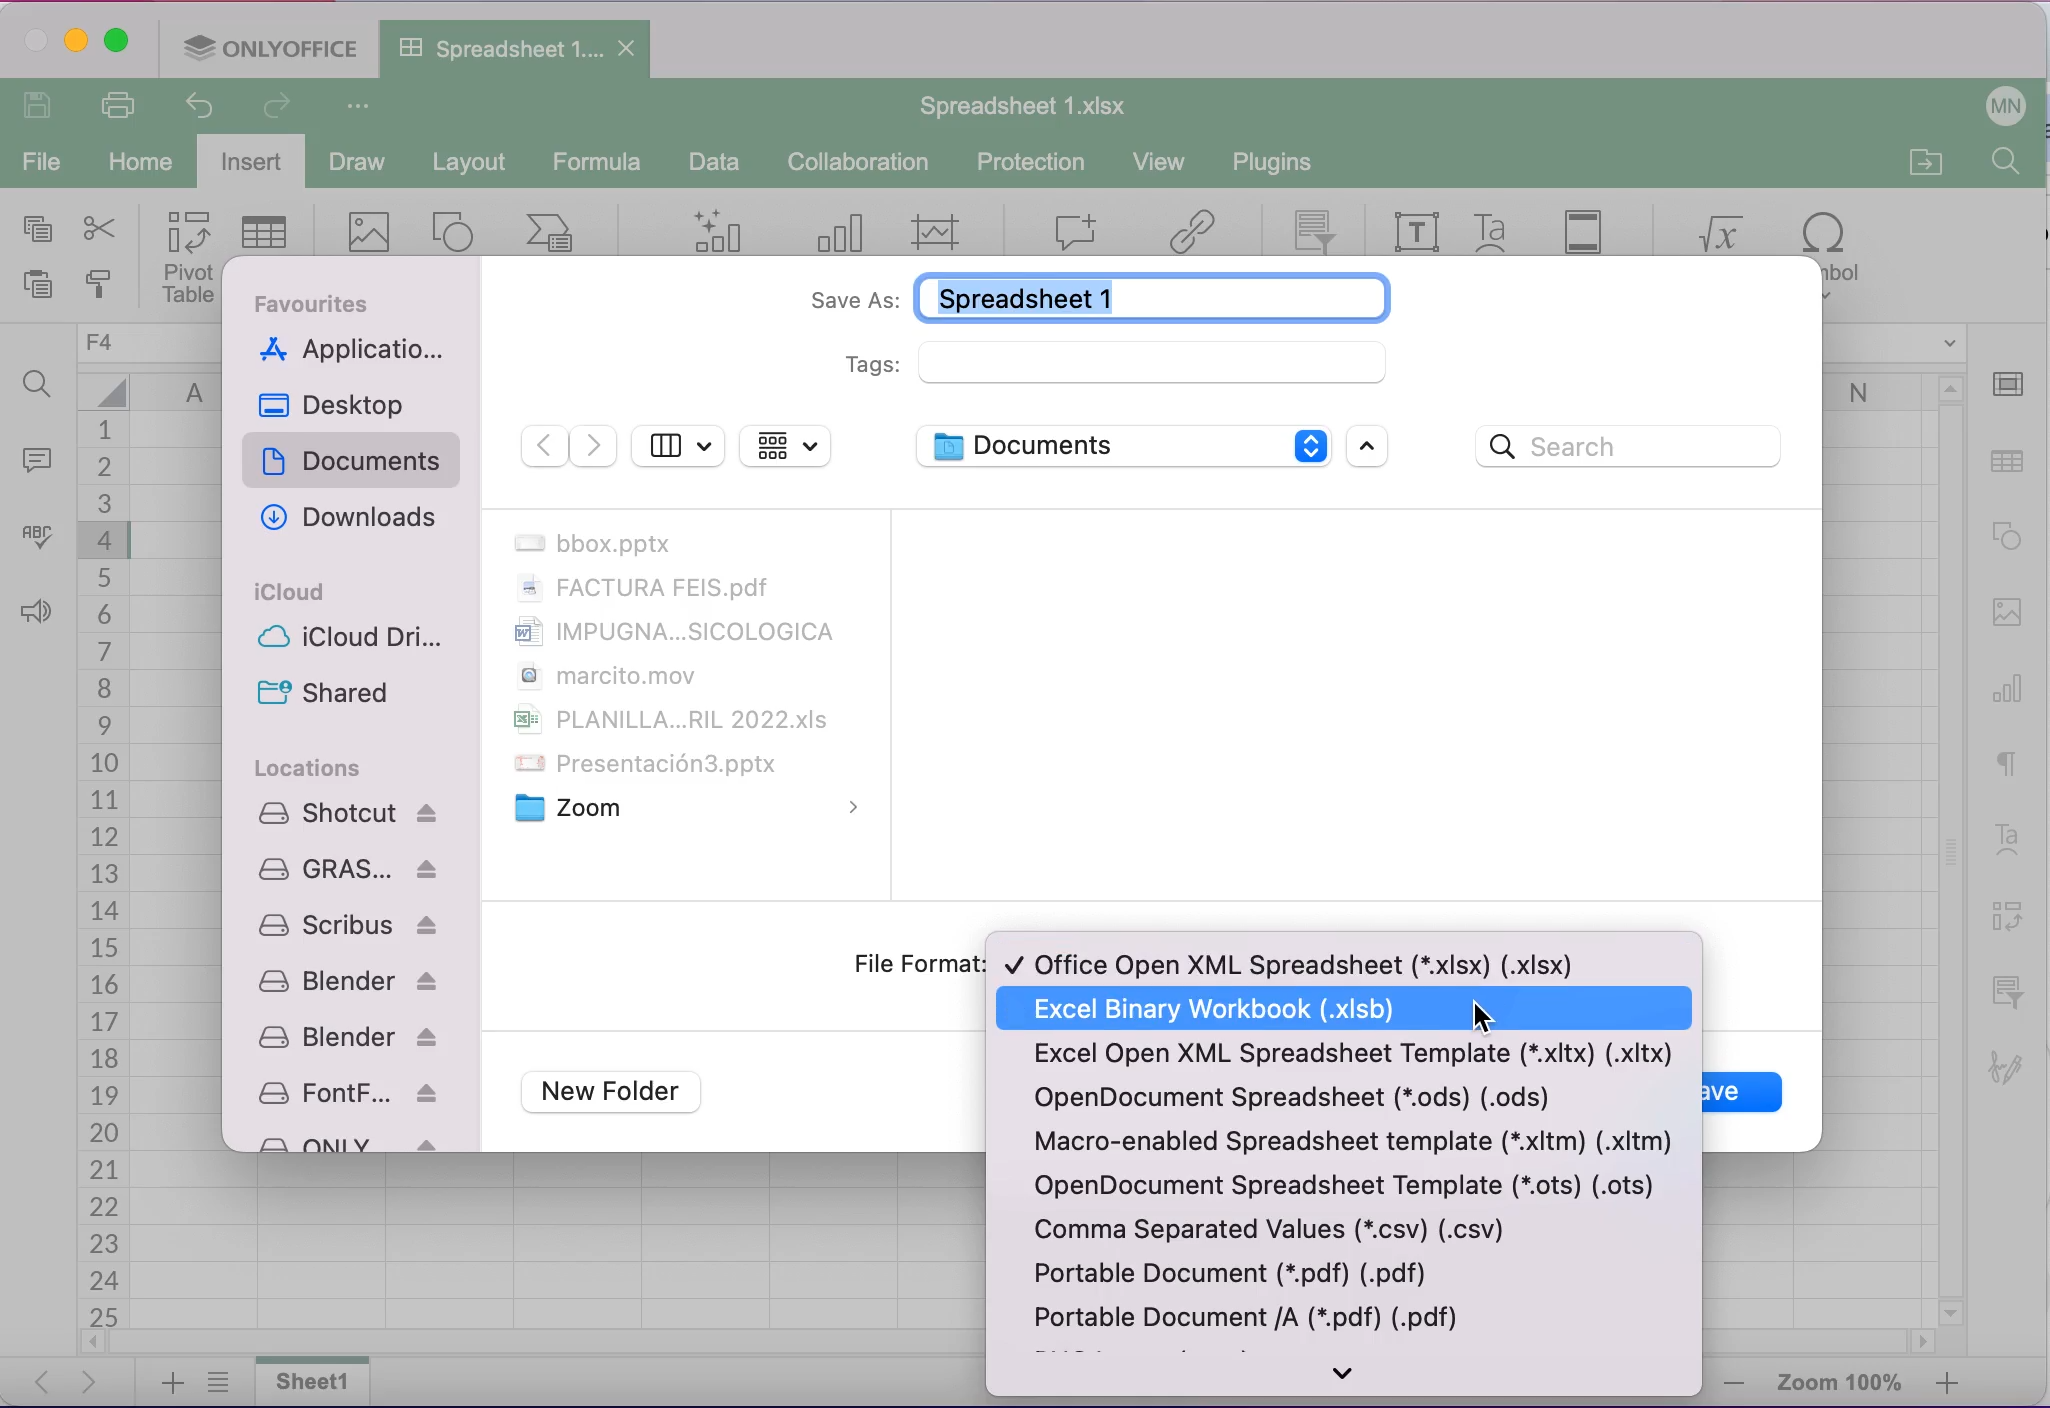  What do you see at coordinates (1356, 1141) in the screenshot?
I see `macro-enabled spreadsheet template` at bounding box center [1356, 1141].